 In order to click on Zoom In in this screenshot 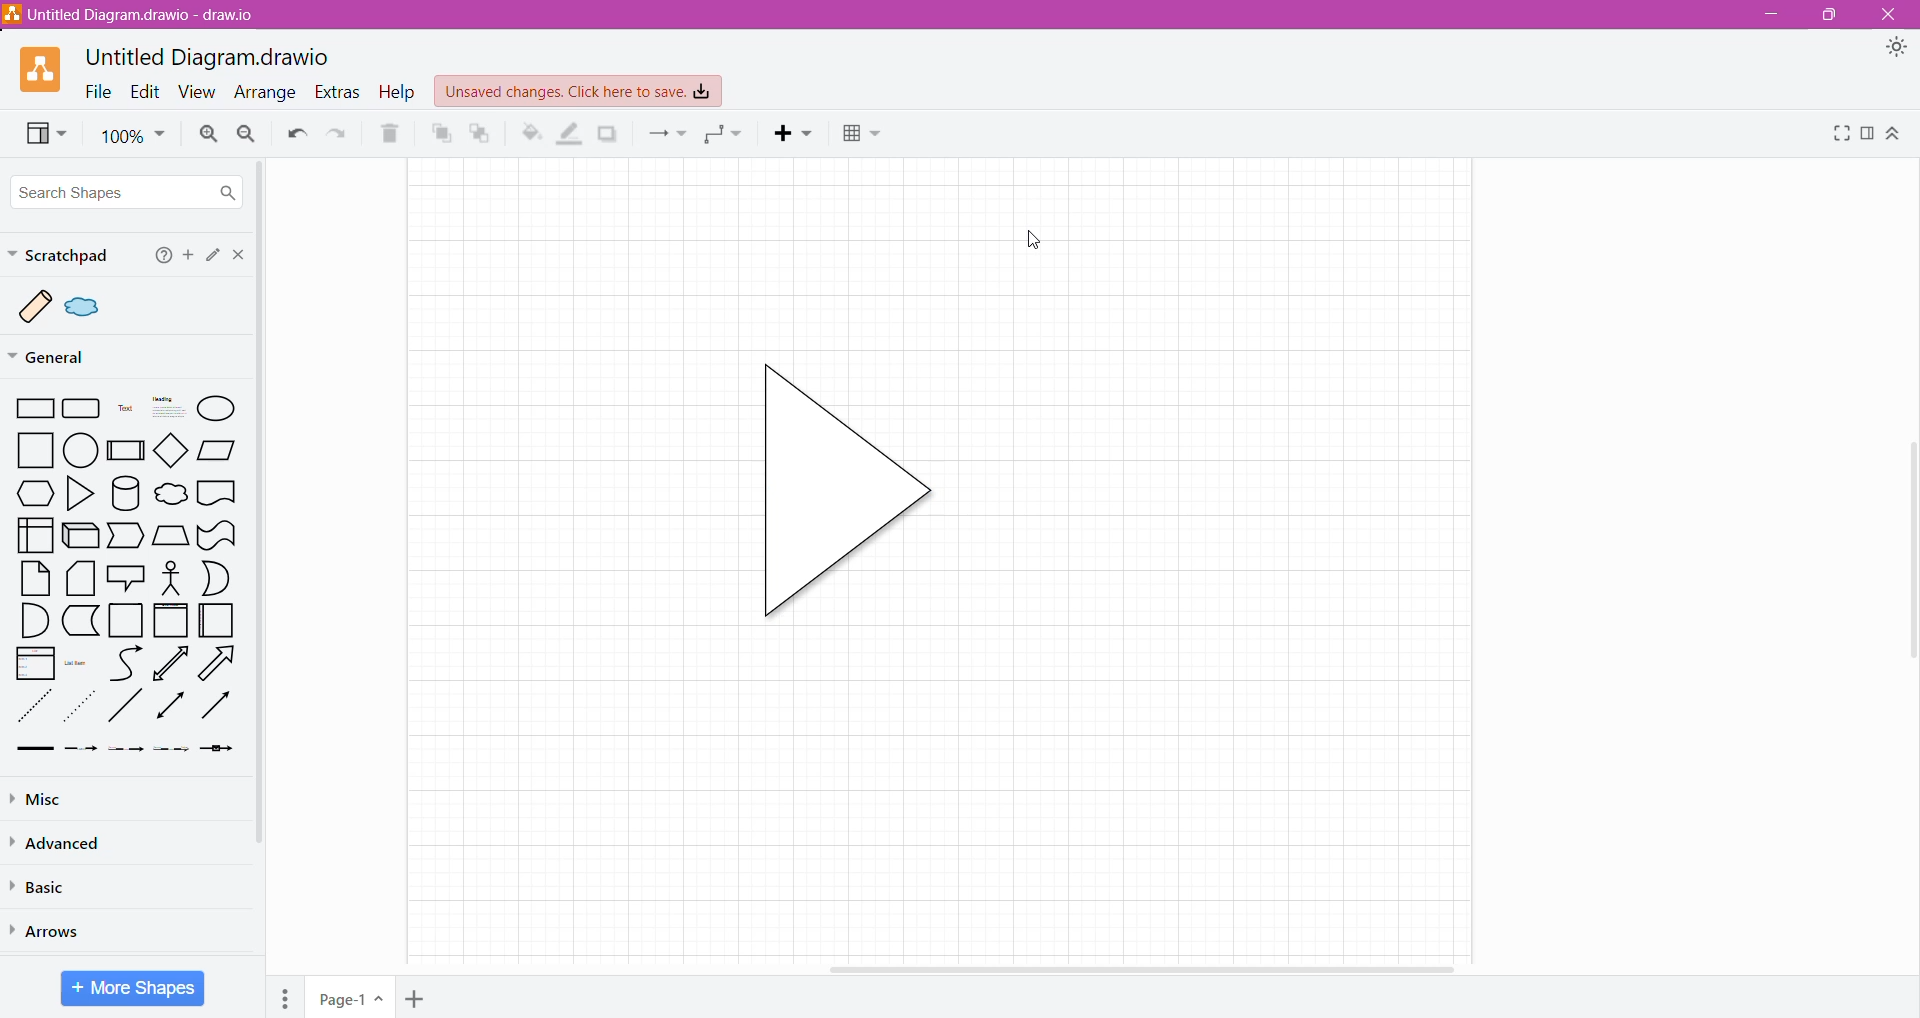, I will do `click(208, 135)`.